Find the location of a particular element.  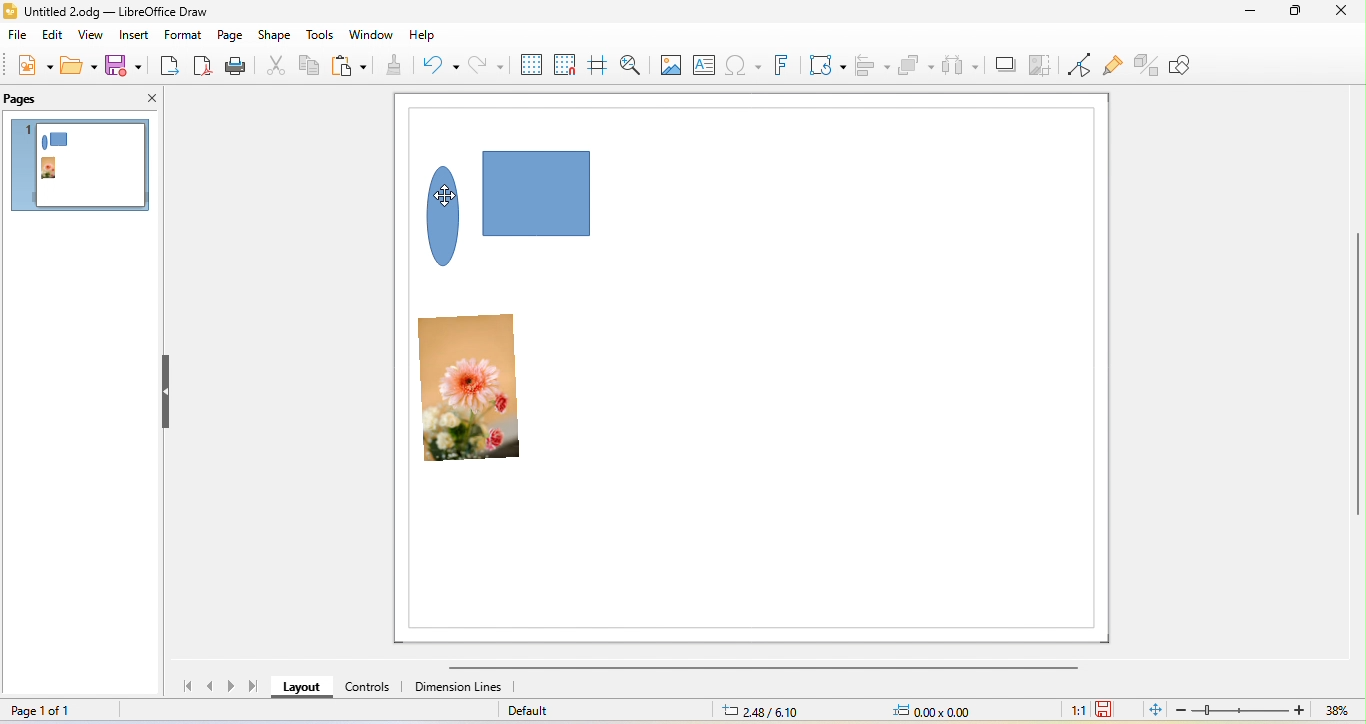

toggle extrusion is located at coordinates (1146, 63).